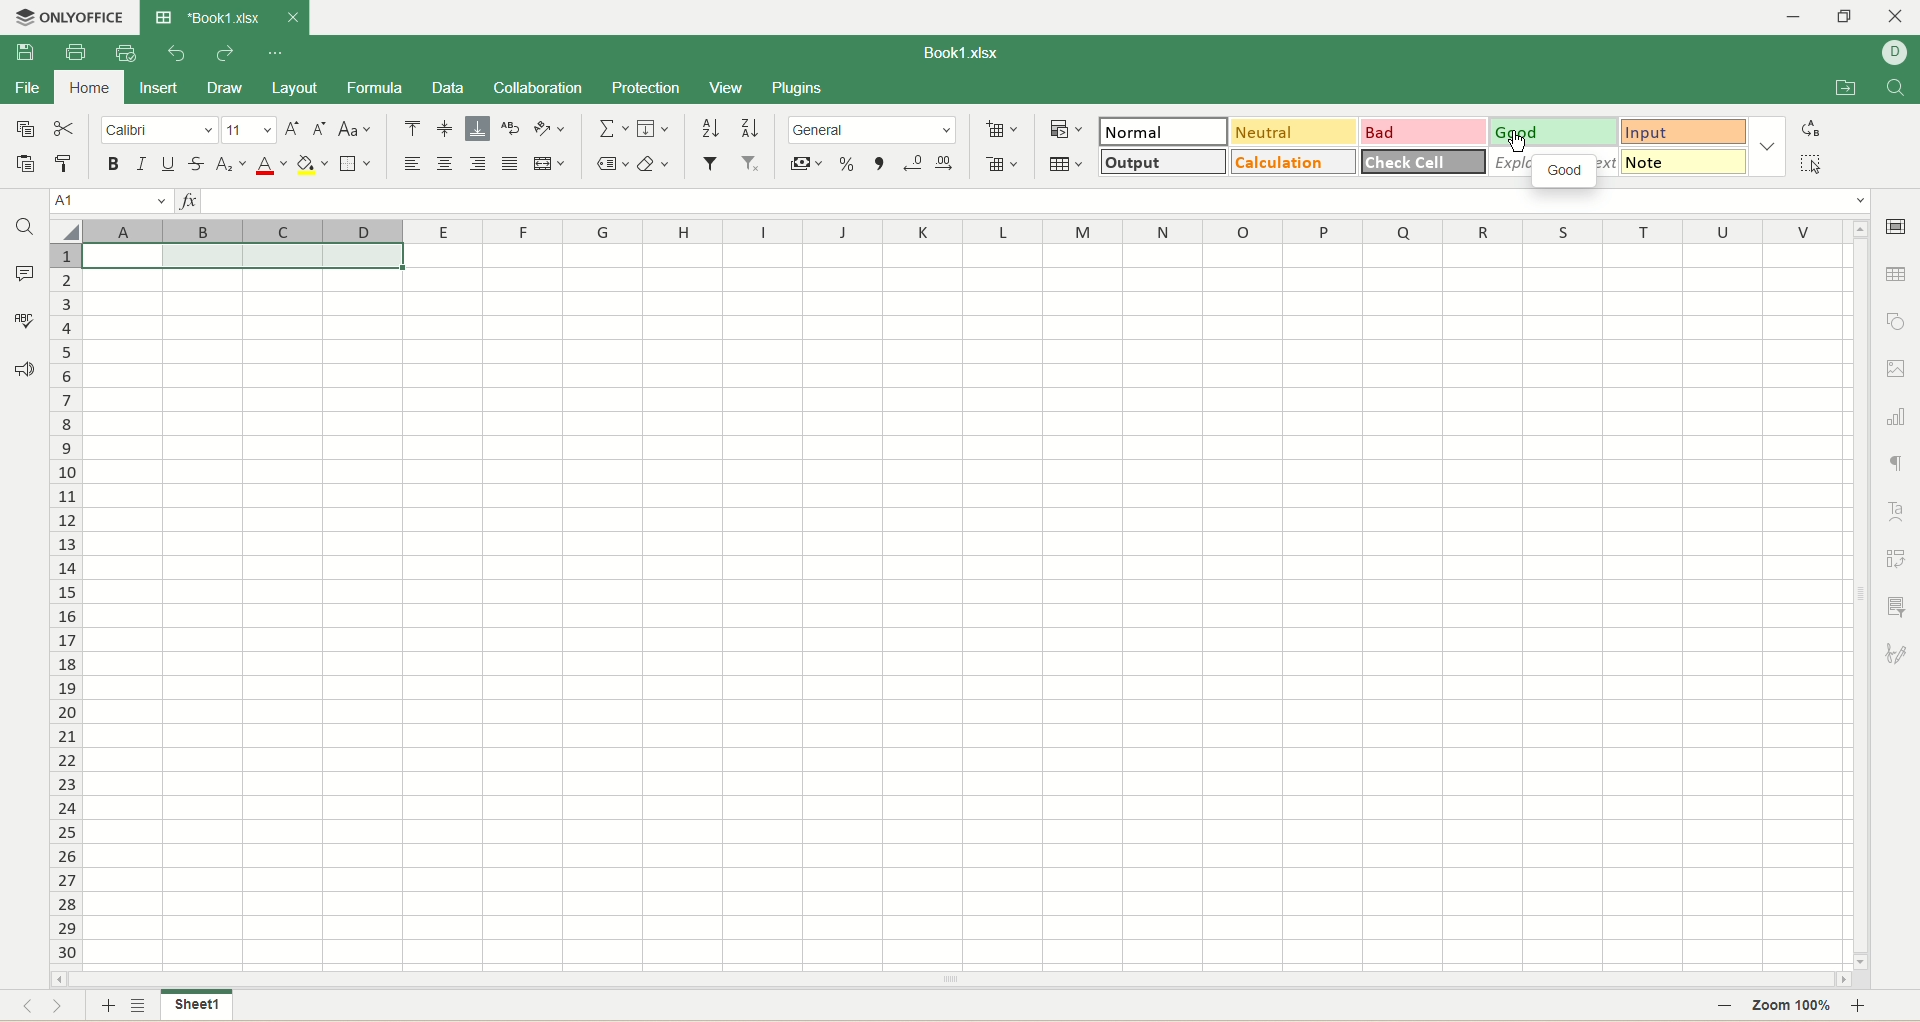 The image size is (1920, 1022). I want to click on selected cells, so click(245, 257).